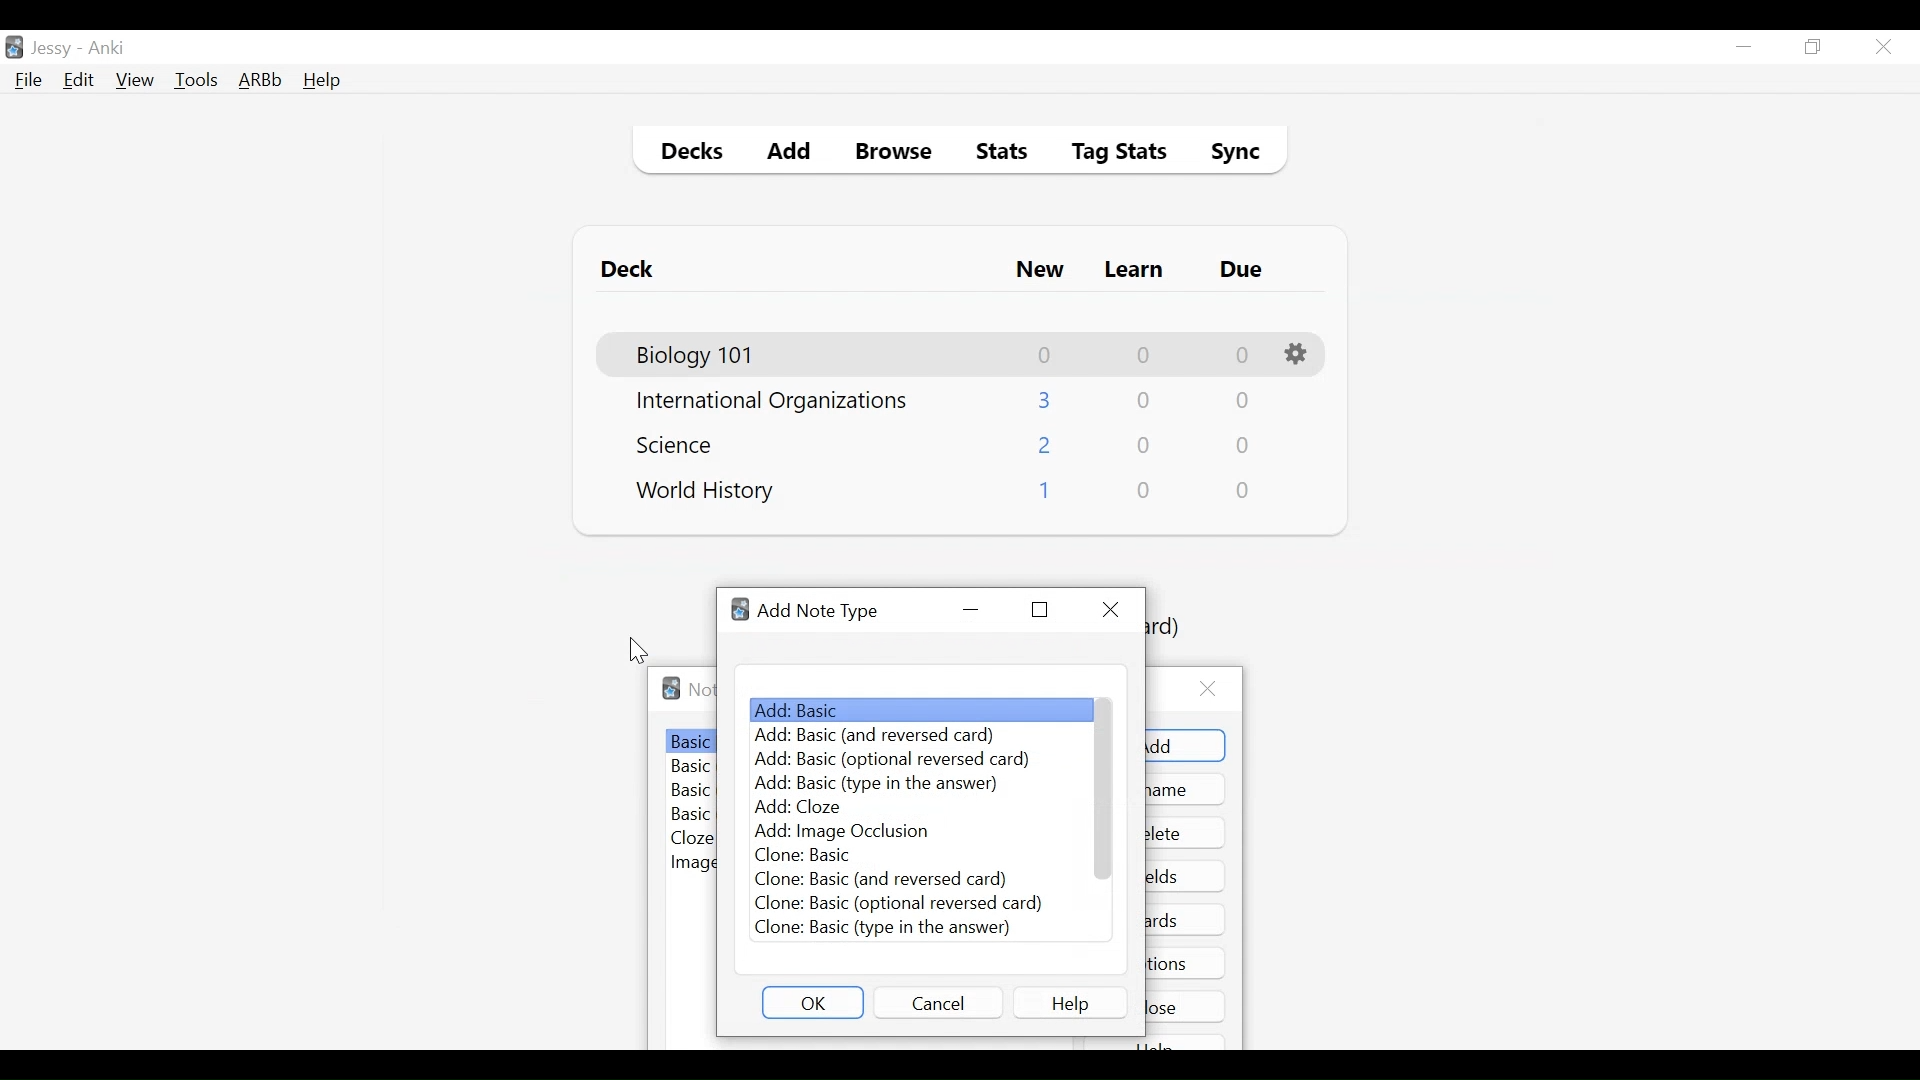 The image size is (1920, 1080). I want to click on clone: Basic, so click(813, 854).